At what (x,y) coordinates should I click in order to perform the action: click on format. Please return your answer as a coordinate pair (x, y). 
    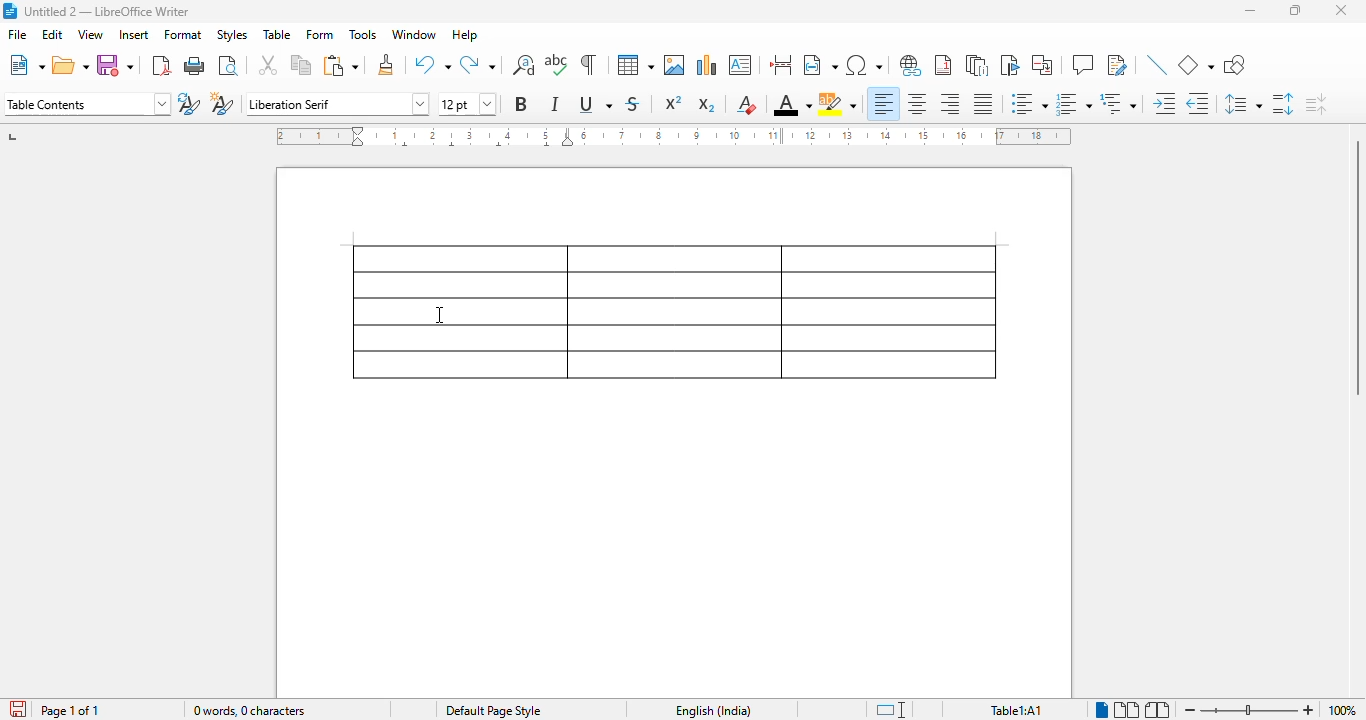
    Looking at the image, I should click on (184, 34).